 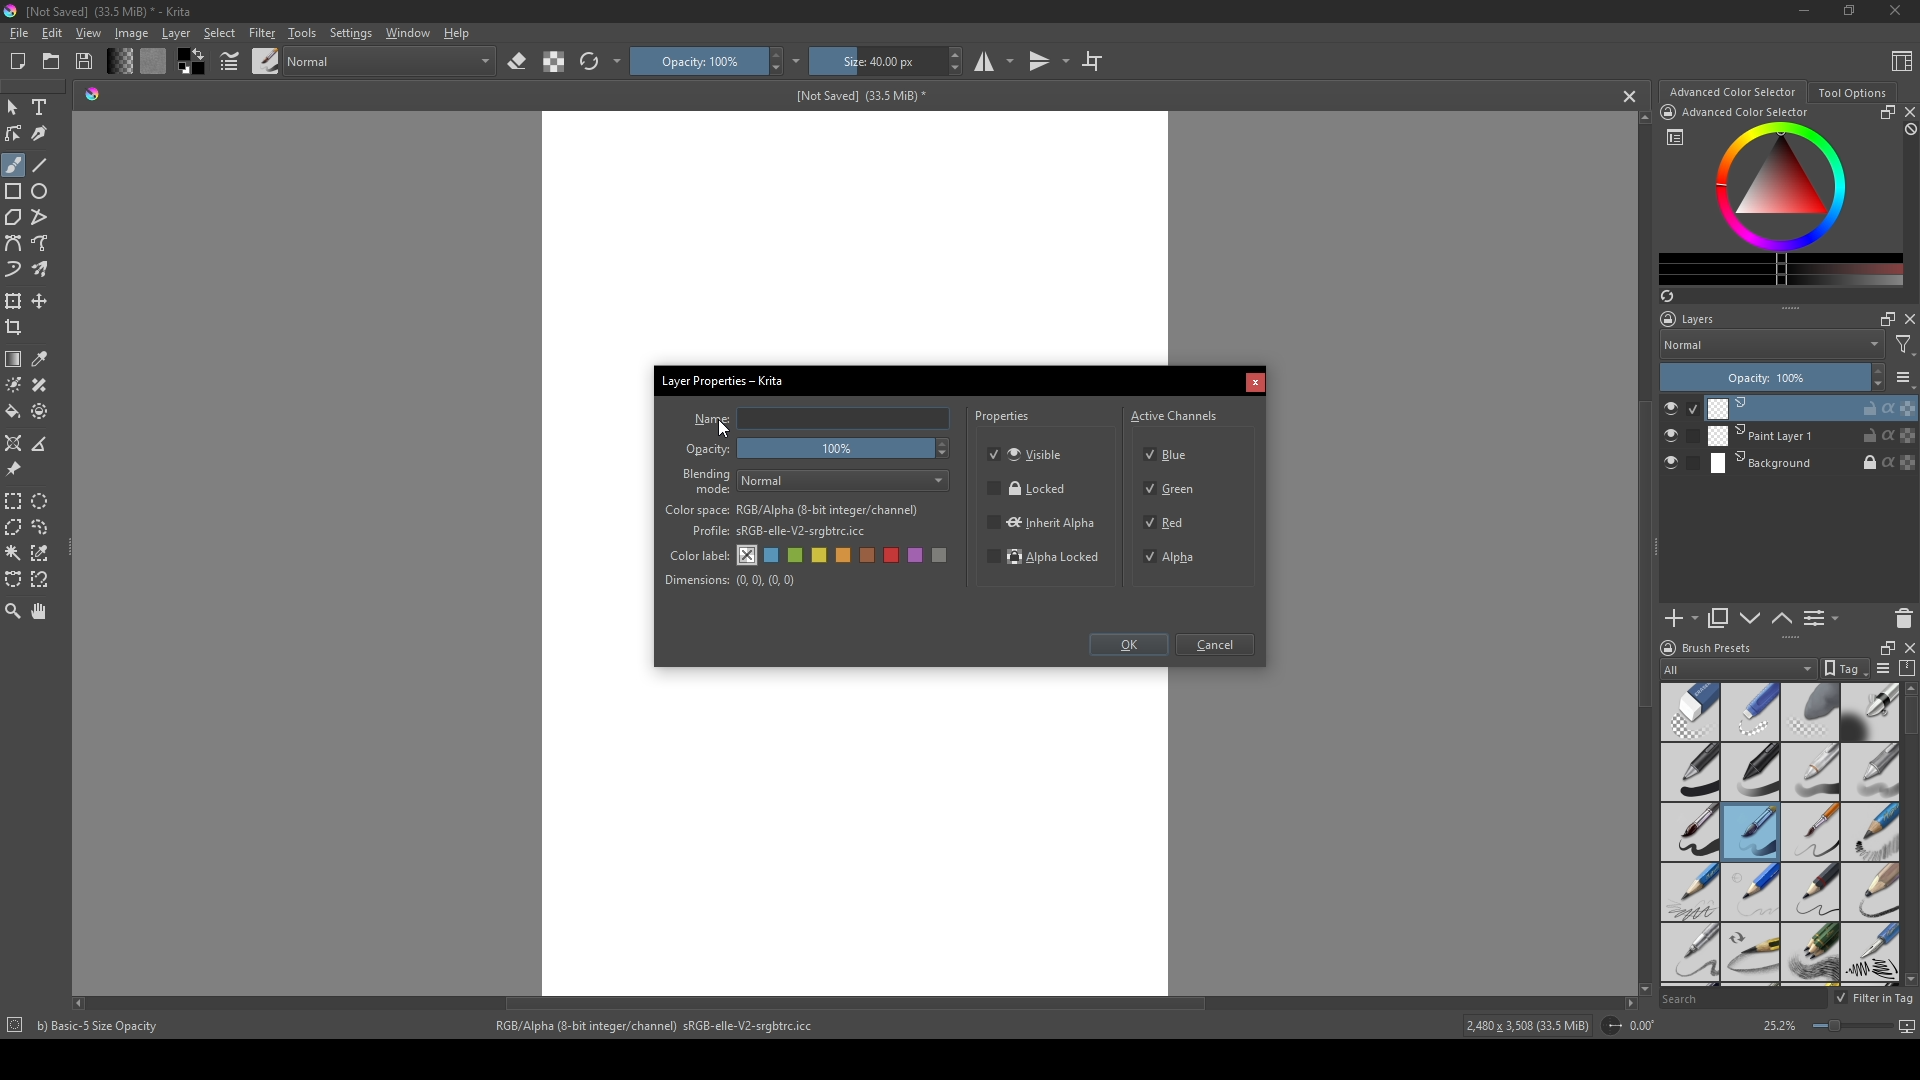 I want to click on space for input, so click(x=844, y=419).